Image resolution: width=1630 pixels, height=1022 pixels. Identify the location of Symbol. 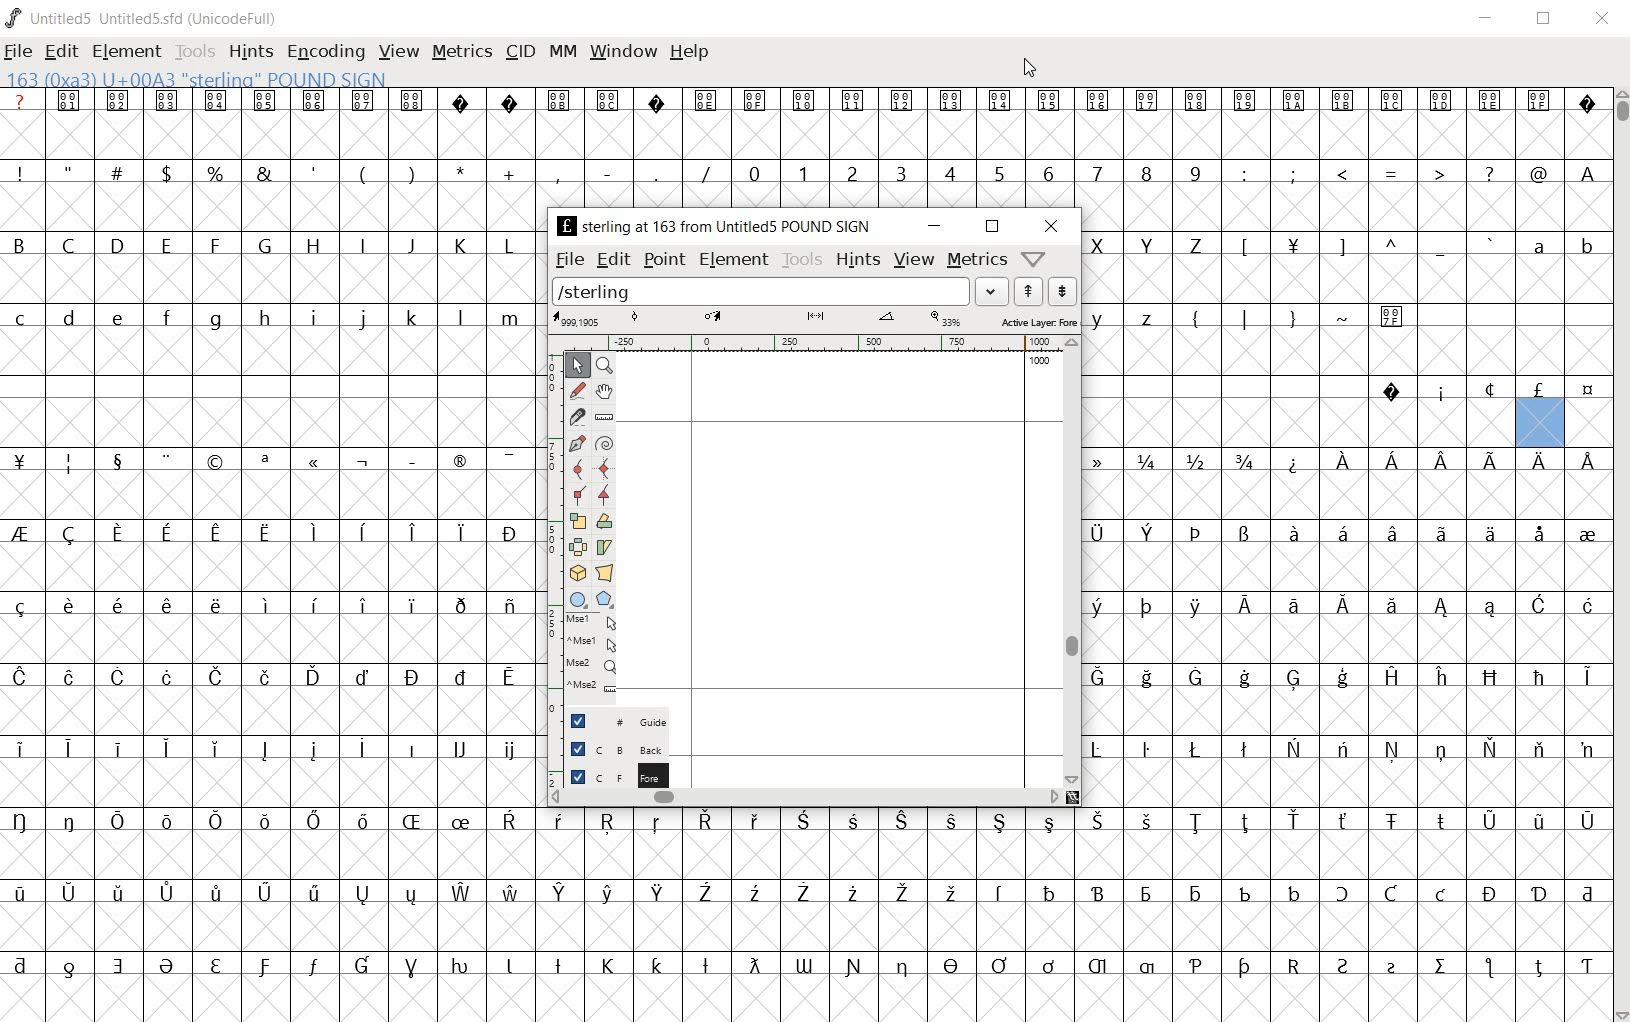
(362, 604).